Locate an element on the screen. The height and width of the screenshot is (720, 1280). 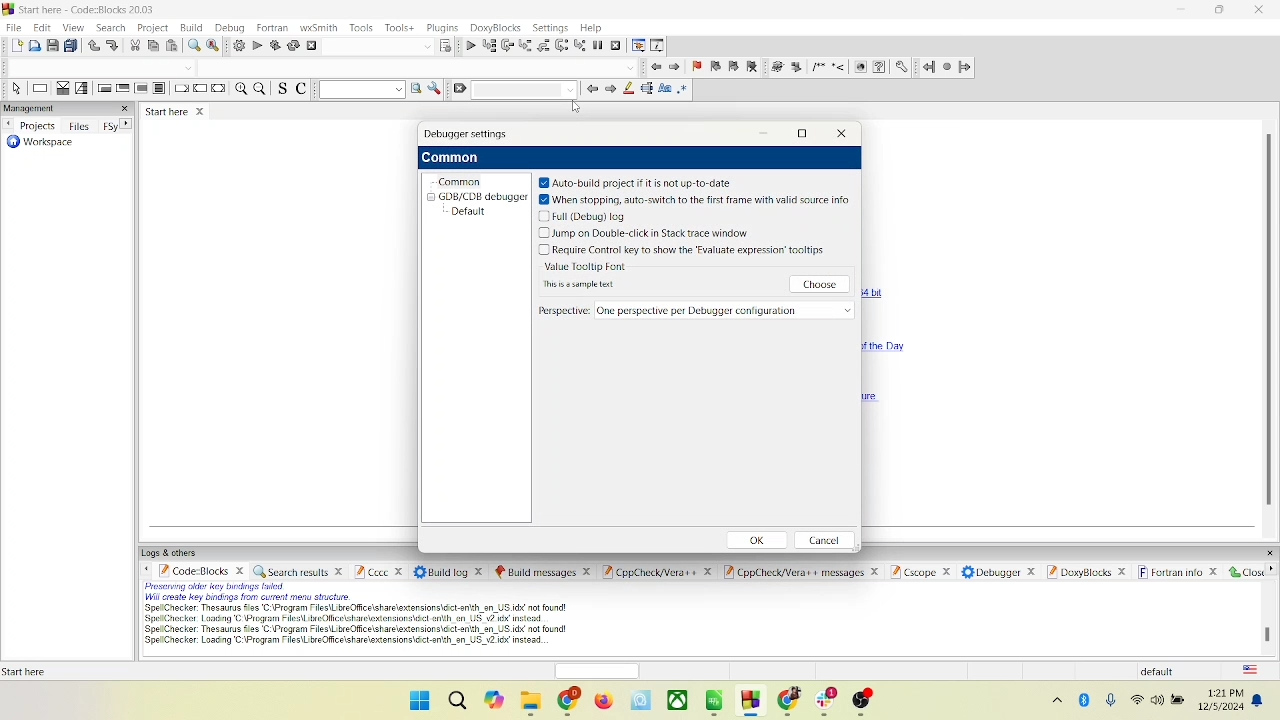
close is located at coordinates (1246, 574).